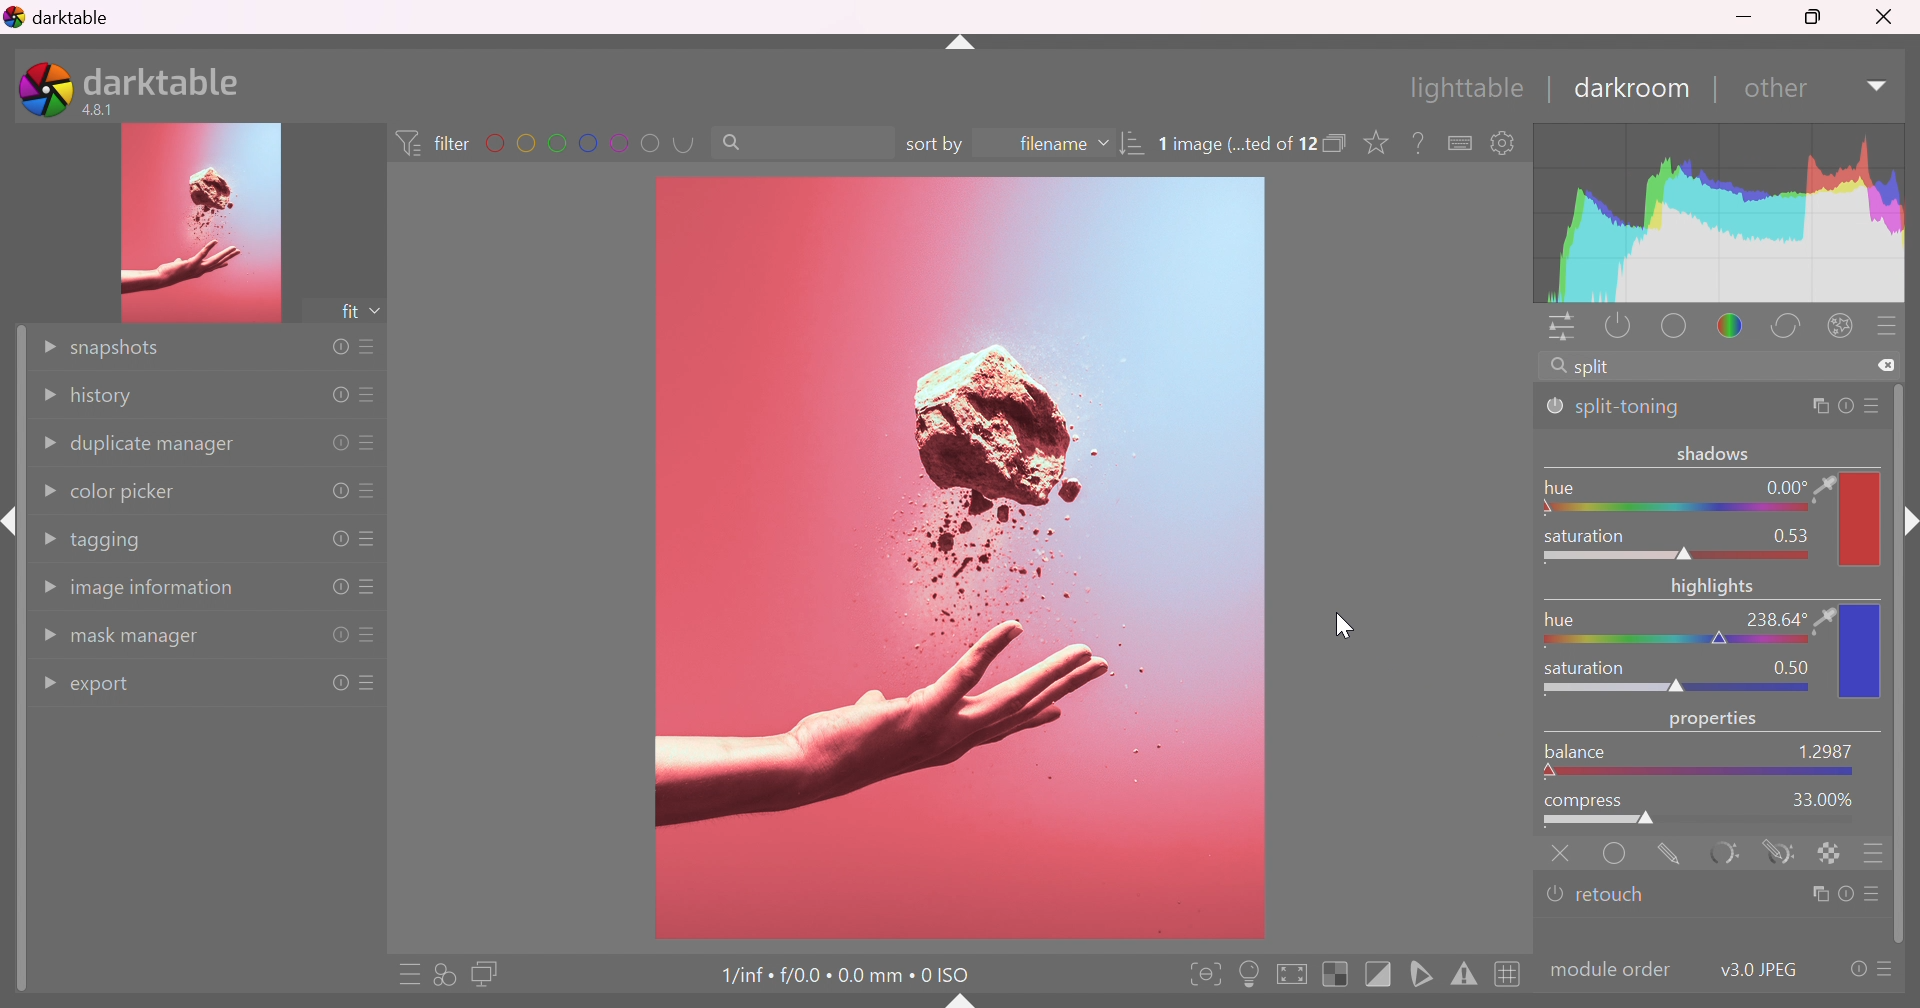  Describe the element at coordinates (158, 590) in the screenshot. I see `image information` at that location.